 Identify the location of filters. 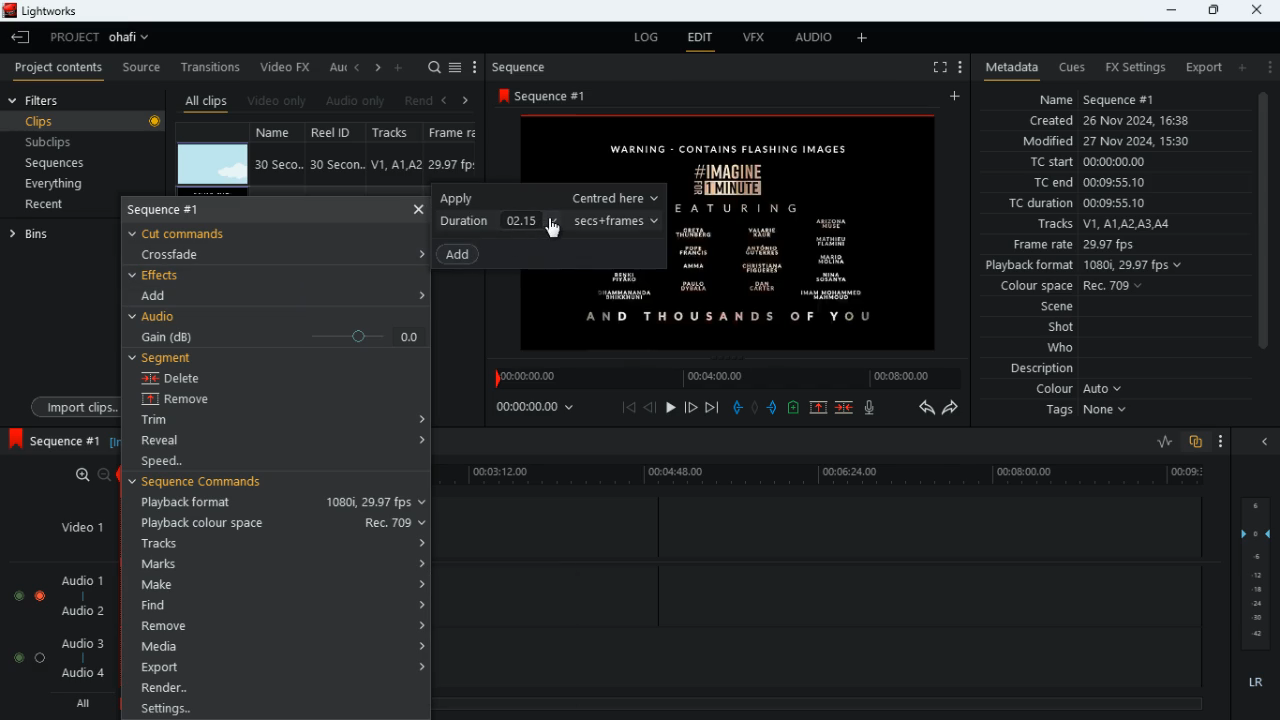
(38, 100).